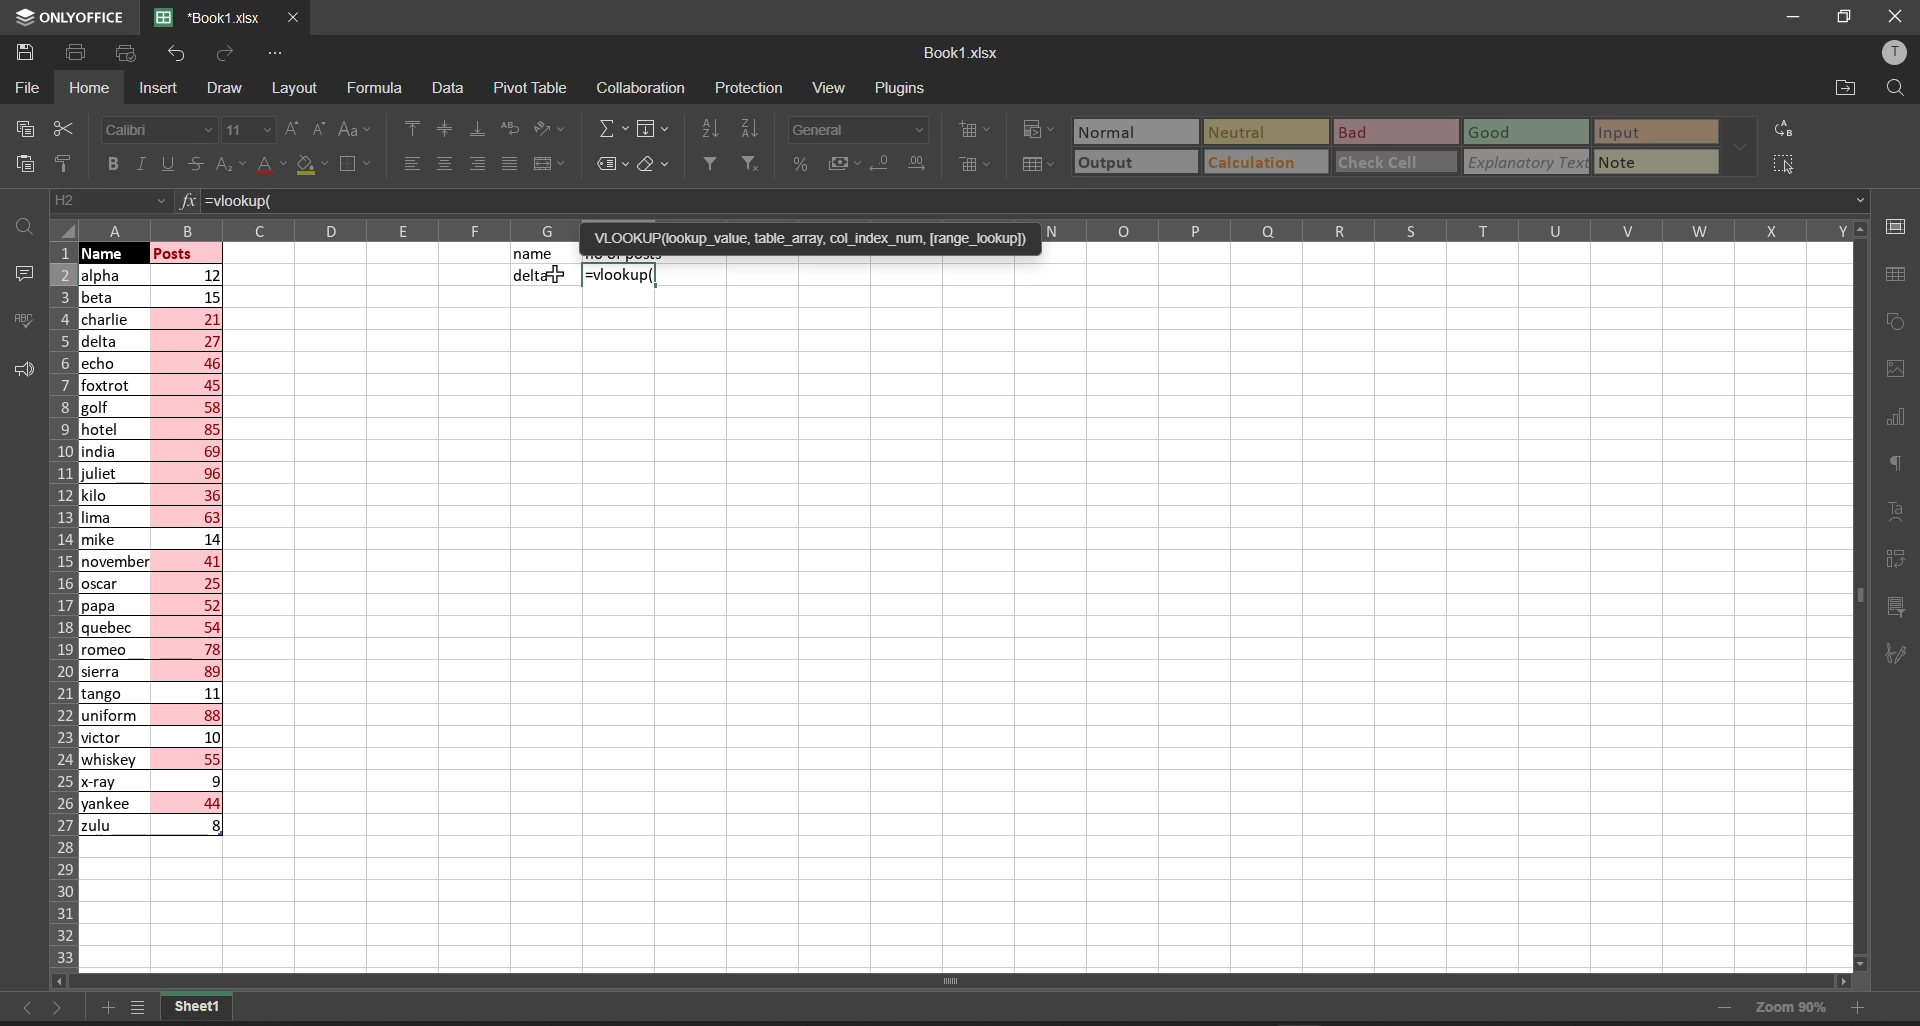 The image size is (1920, 1026). What do you see at coordinates (1722, 1011) in the screenshot?
I see `zoom out` at bounding box center [1722, 1011].